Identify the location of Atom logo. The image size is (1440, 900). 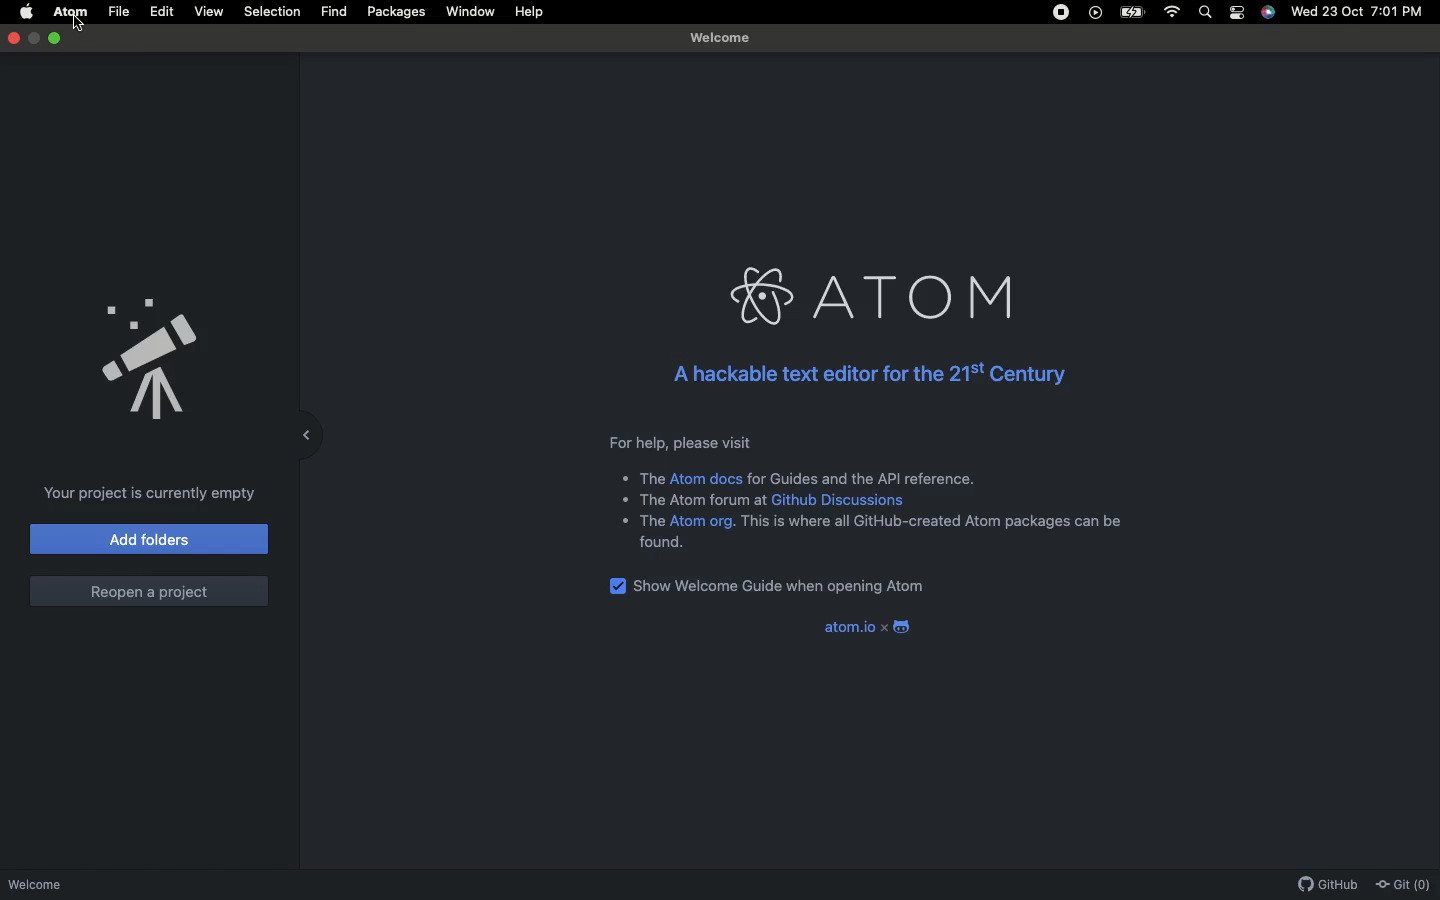
(873, 295).